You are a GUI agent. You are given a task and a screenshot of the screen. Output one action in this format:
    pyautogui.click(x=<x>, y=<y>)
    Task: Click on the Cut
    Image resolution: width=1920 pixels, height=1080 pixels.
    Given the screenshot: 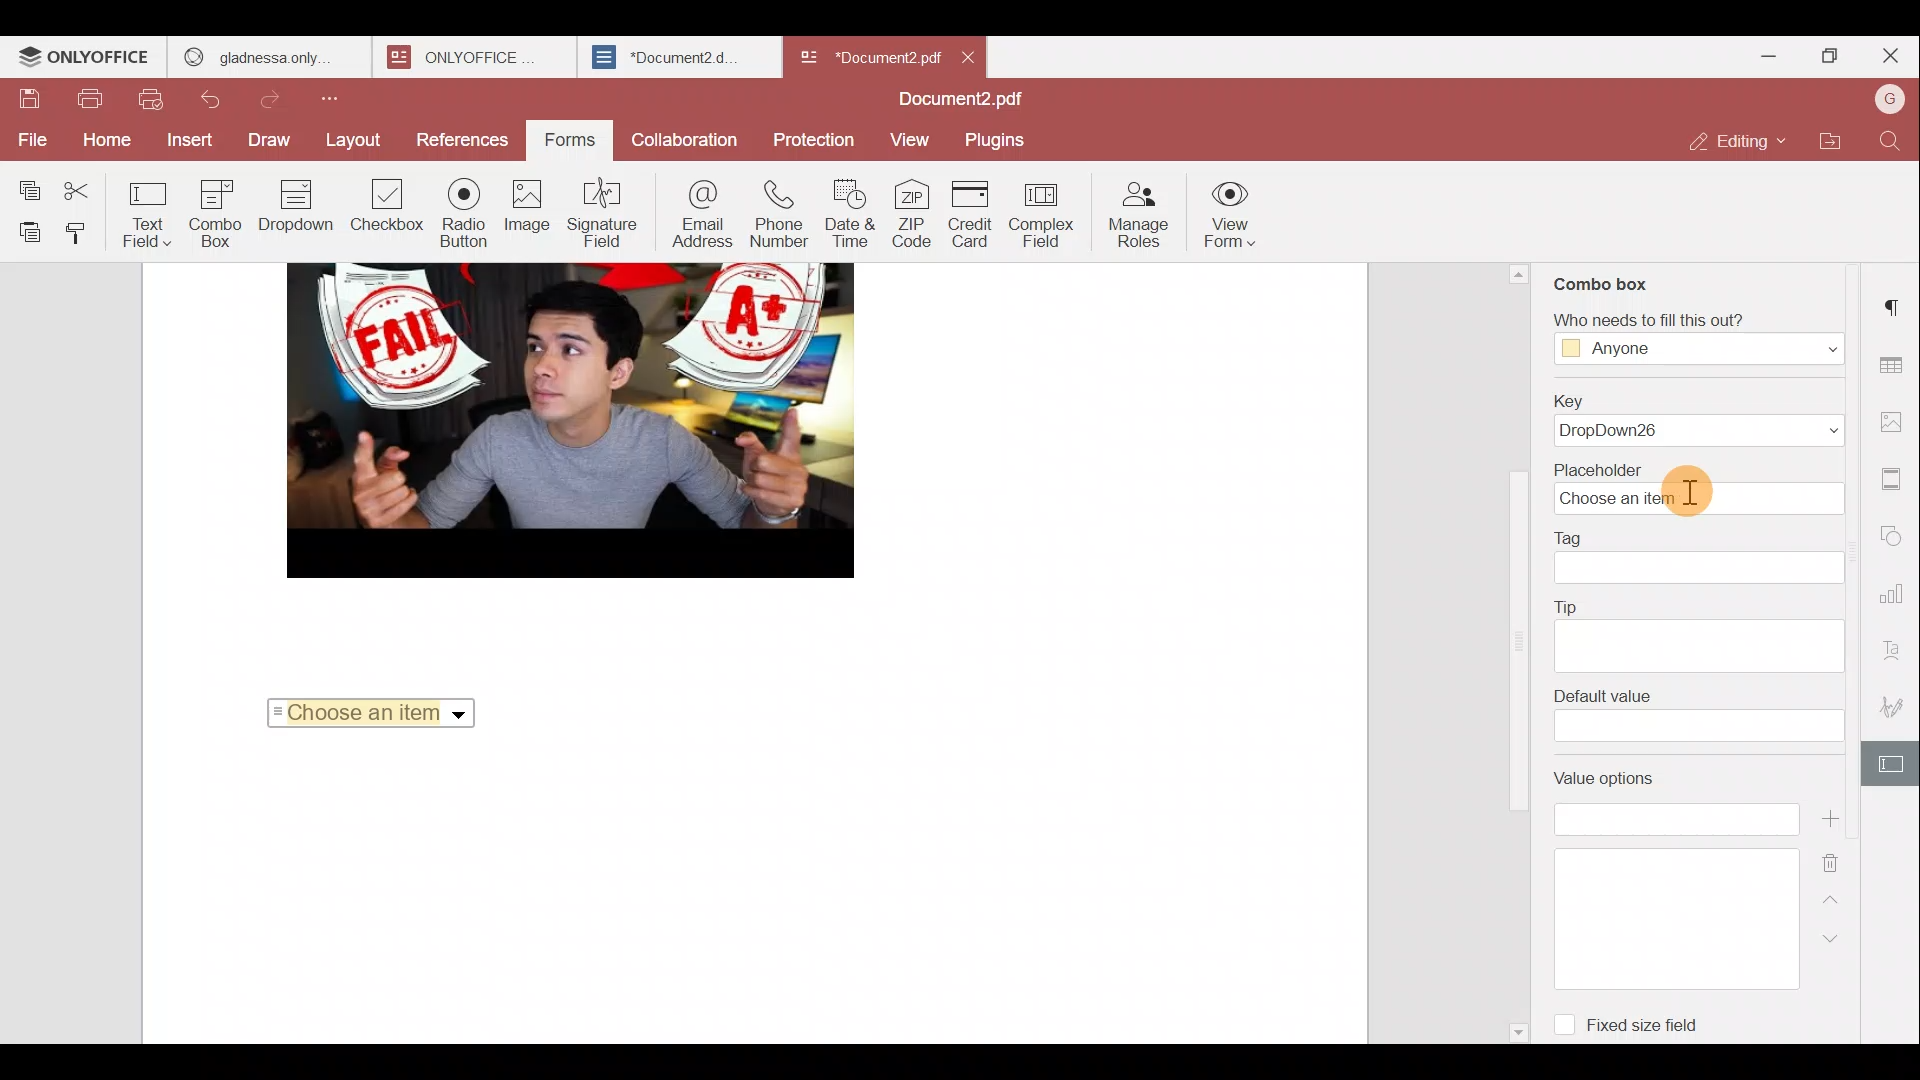 What is the action you would take?
    pyautogui.click(x=92, y=187)
    